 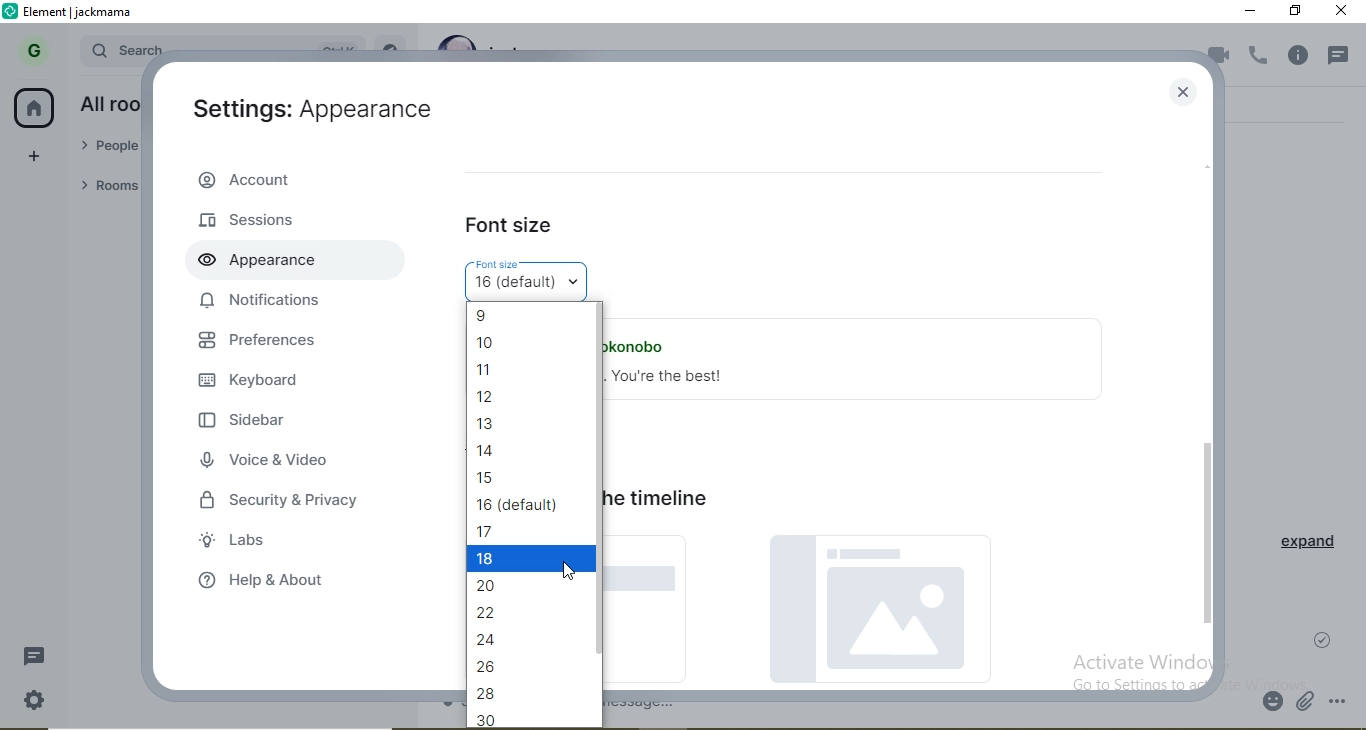 I want to click on account, so click(x=288, y=180).